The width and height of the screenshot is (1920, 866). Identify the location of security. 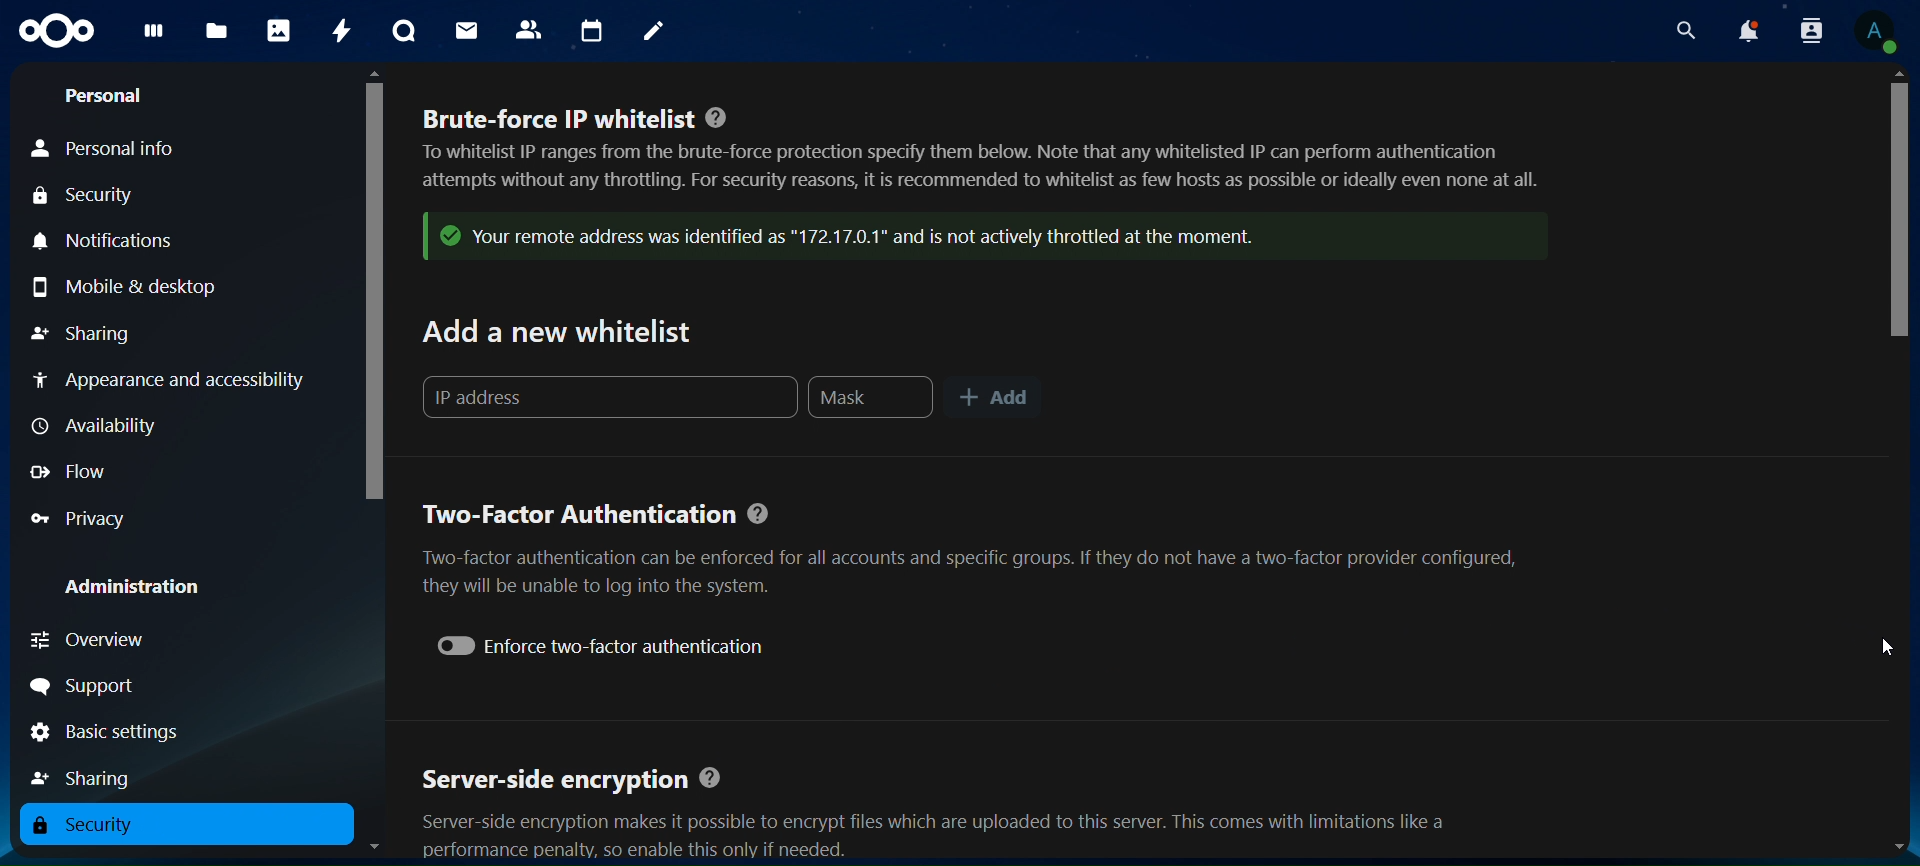
(98, 826).